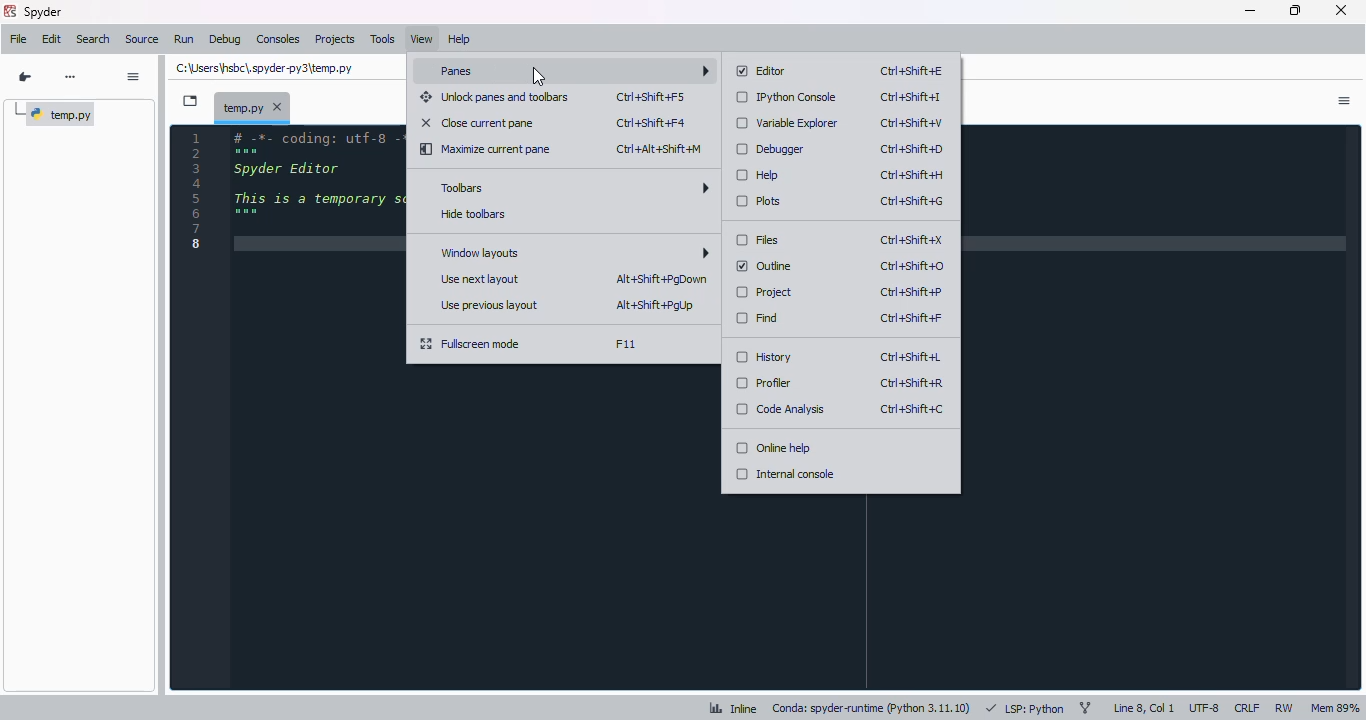 The height and width of the screenshot is (720, 1366). I want to click on project, so click(765, 293).